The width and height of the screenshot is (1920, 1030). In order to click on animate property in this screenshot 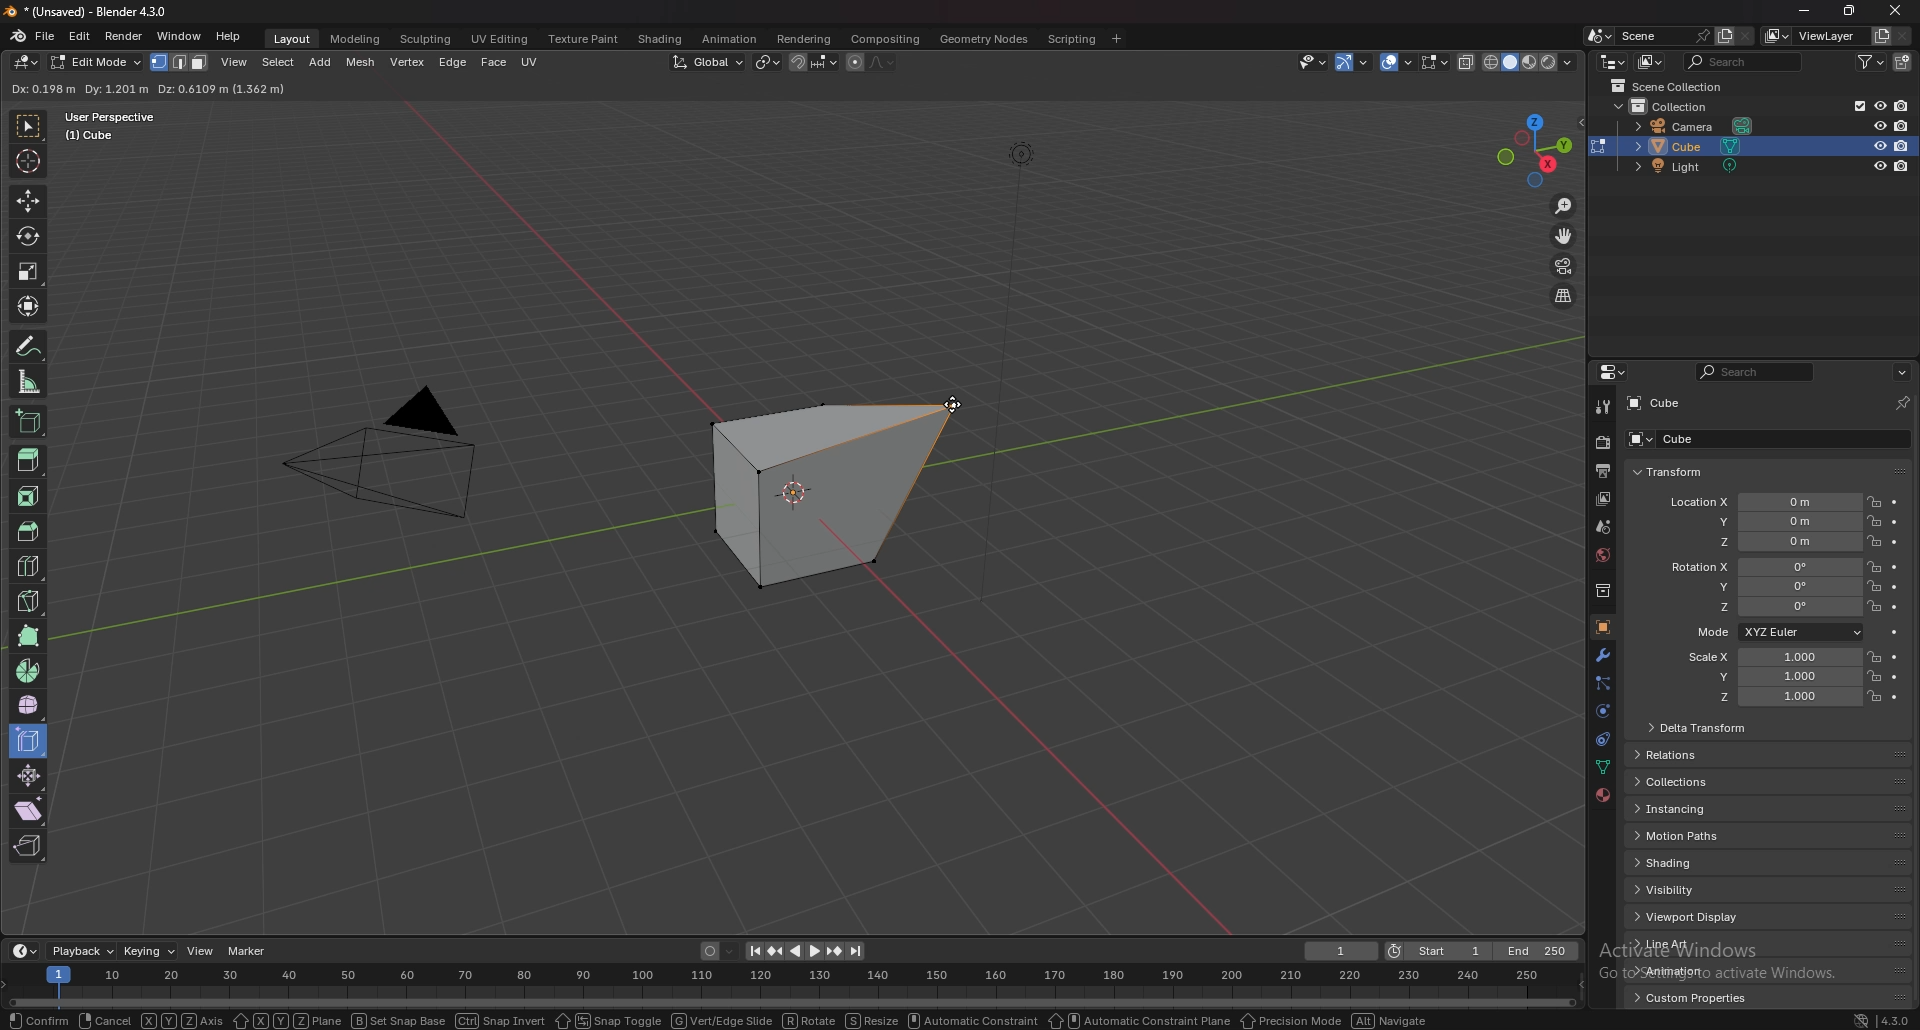, I will do `click(1896, 606)`.